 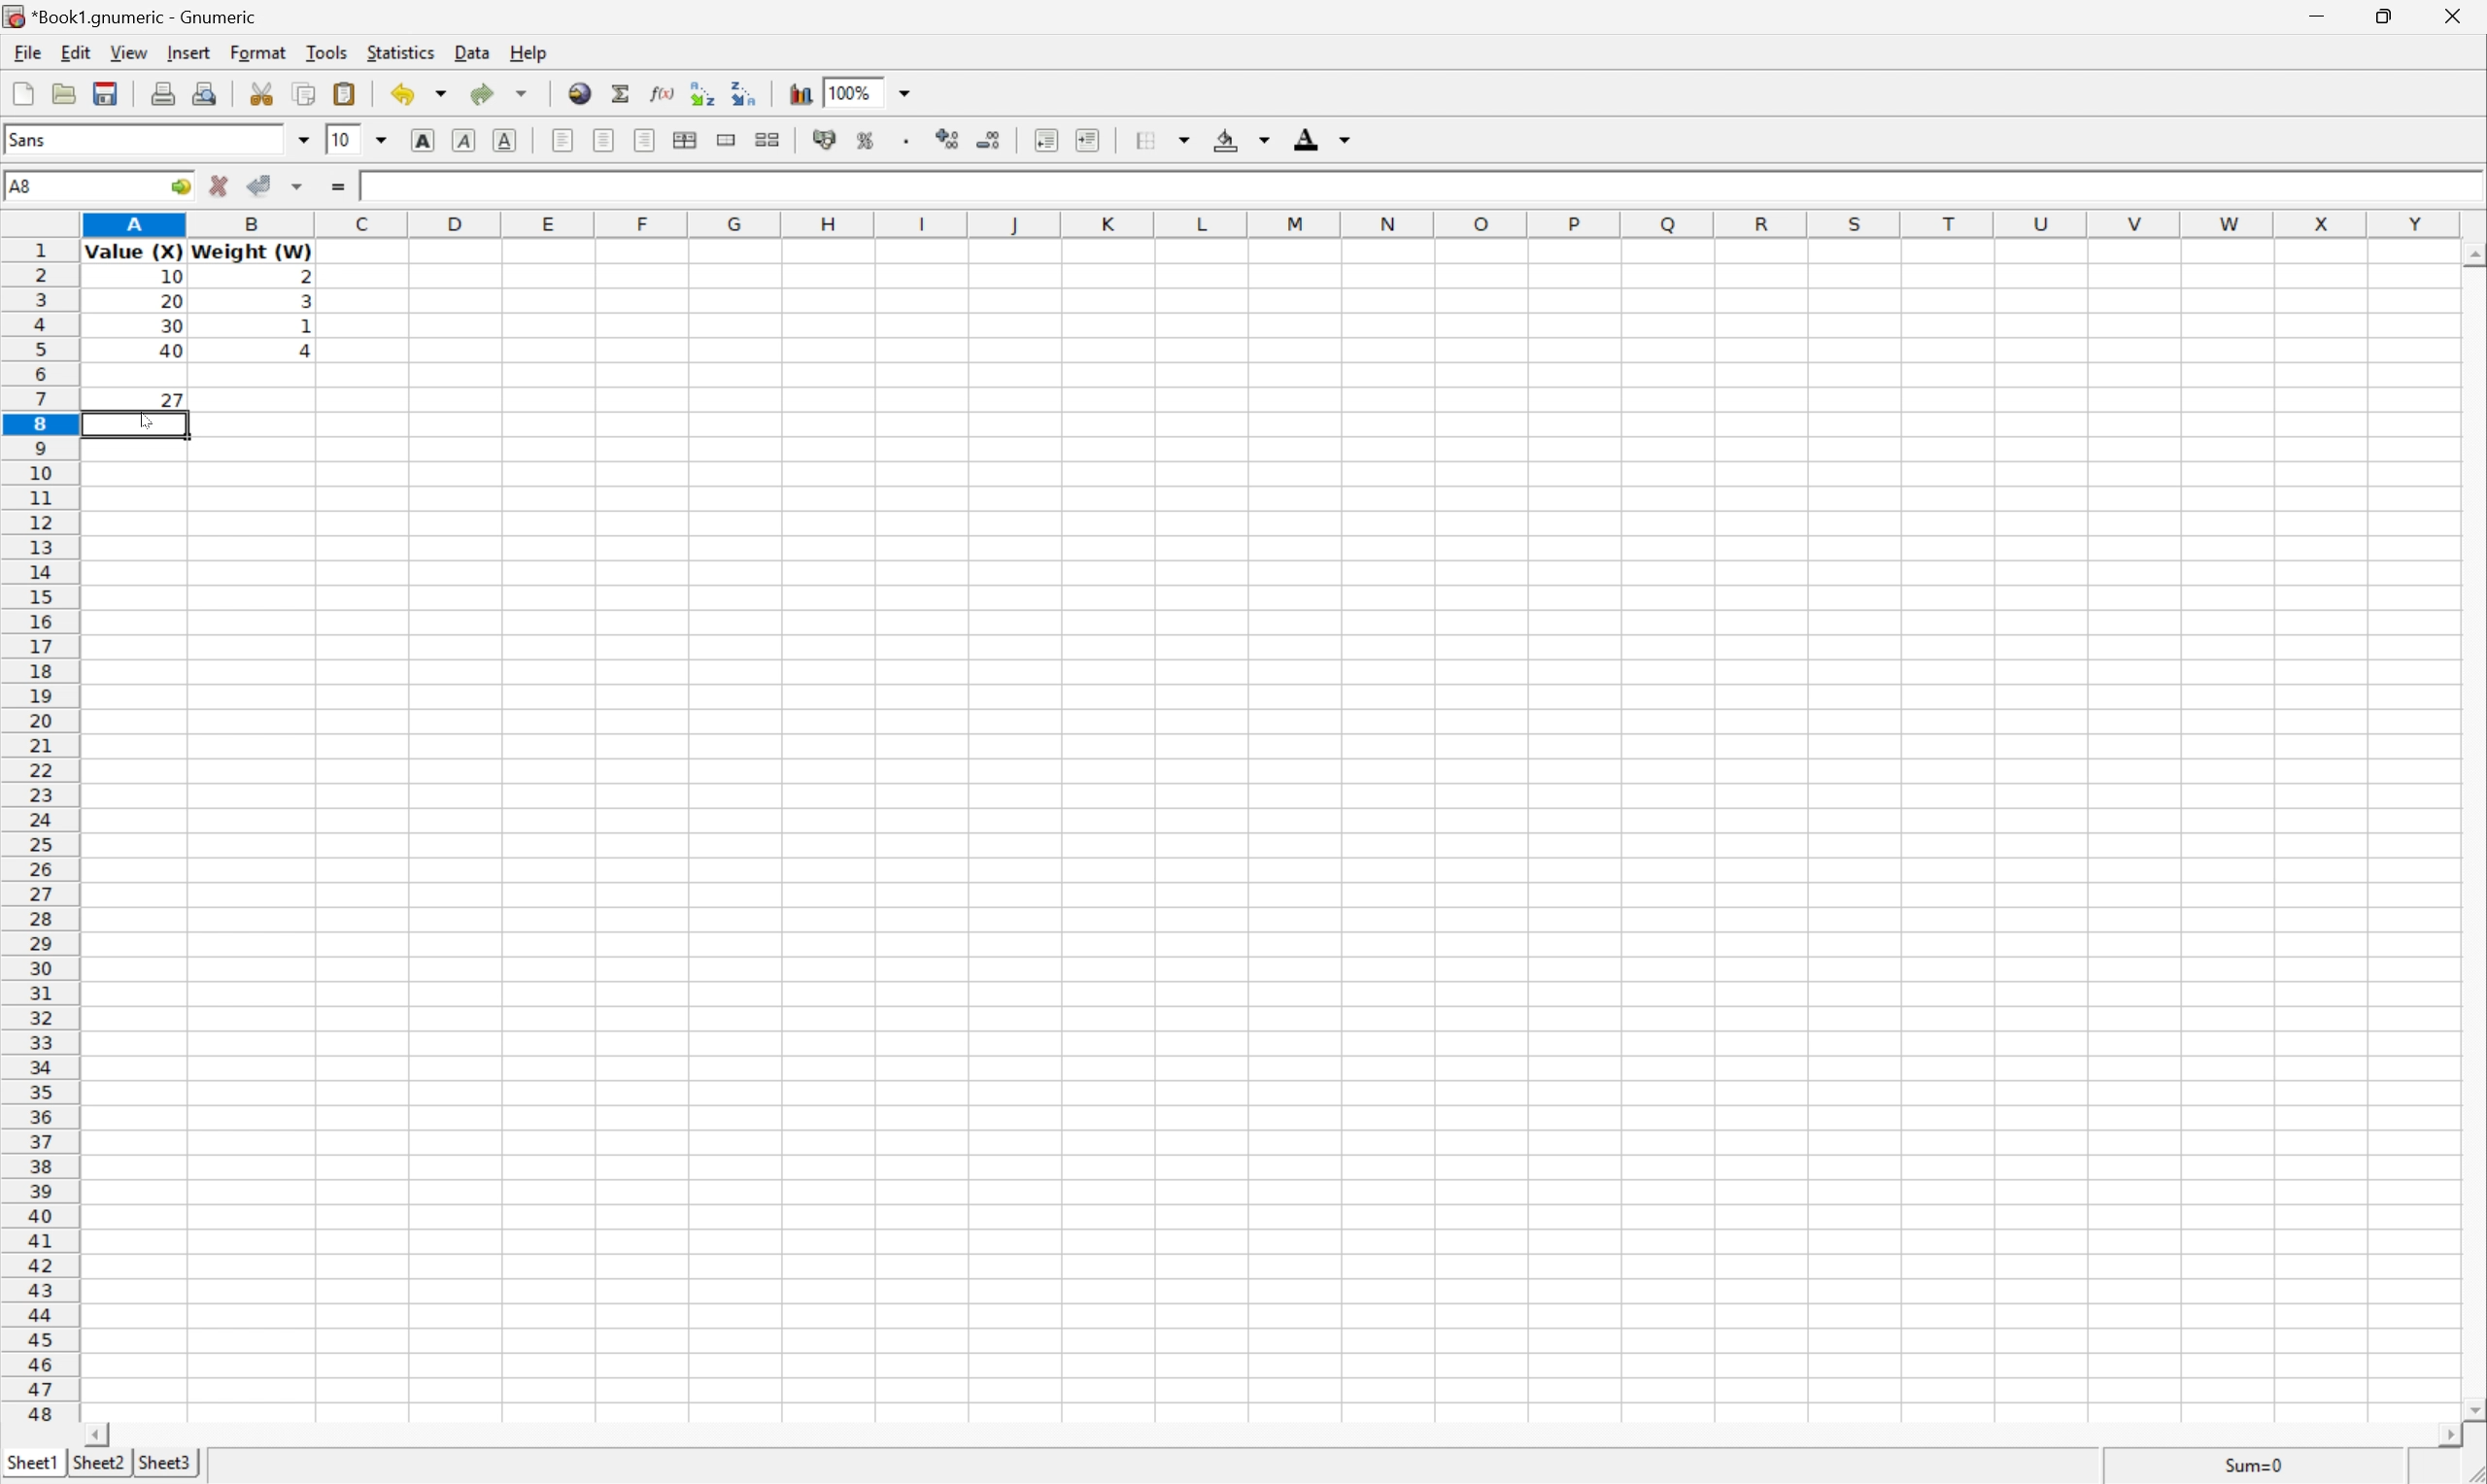 What do you see at coordinates (190, 53) in the screenshot?
I see `Insert` at bounding box center [190, 53].